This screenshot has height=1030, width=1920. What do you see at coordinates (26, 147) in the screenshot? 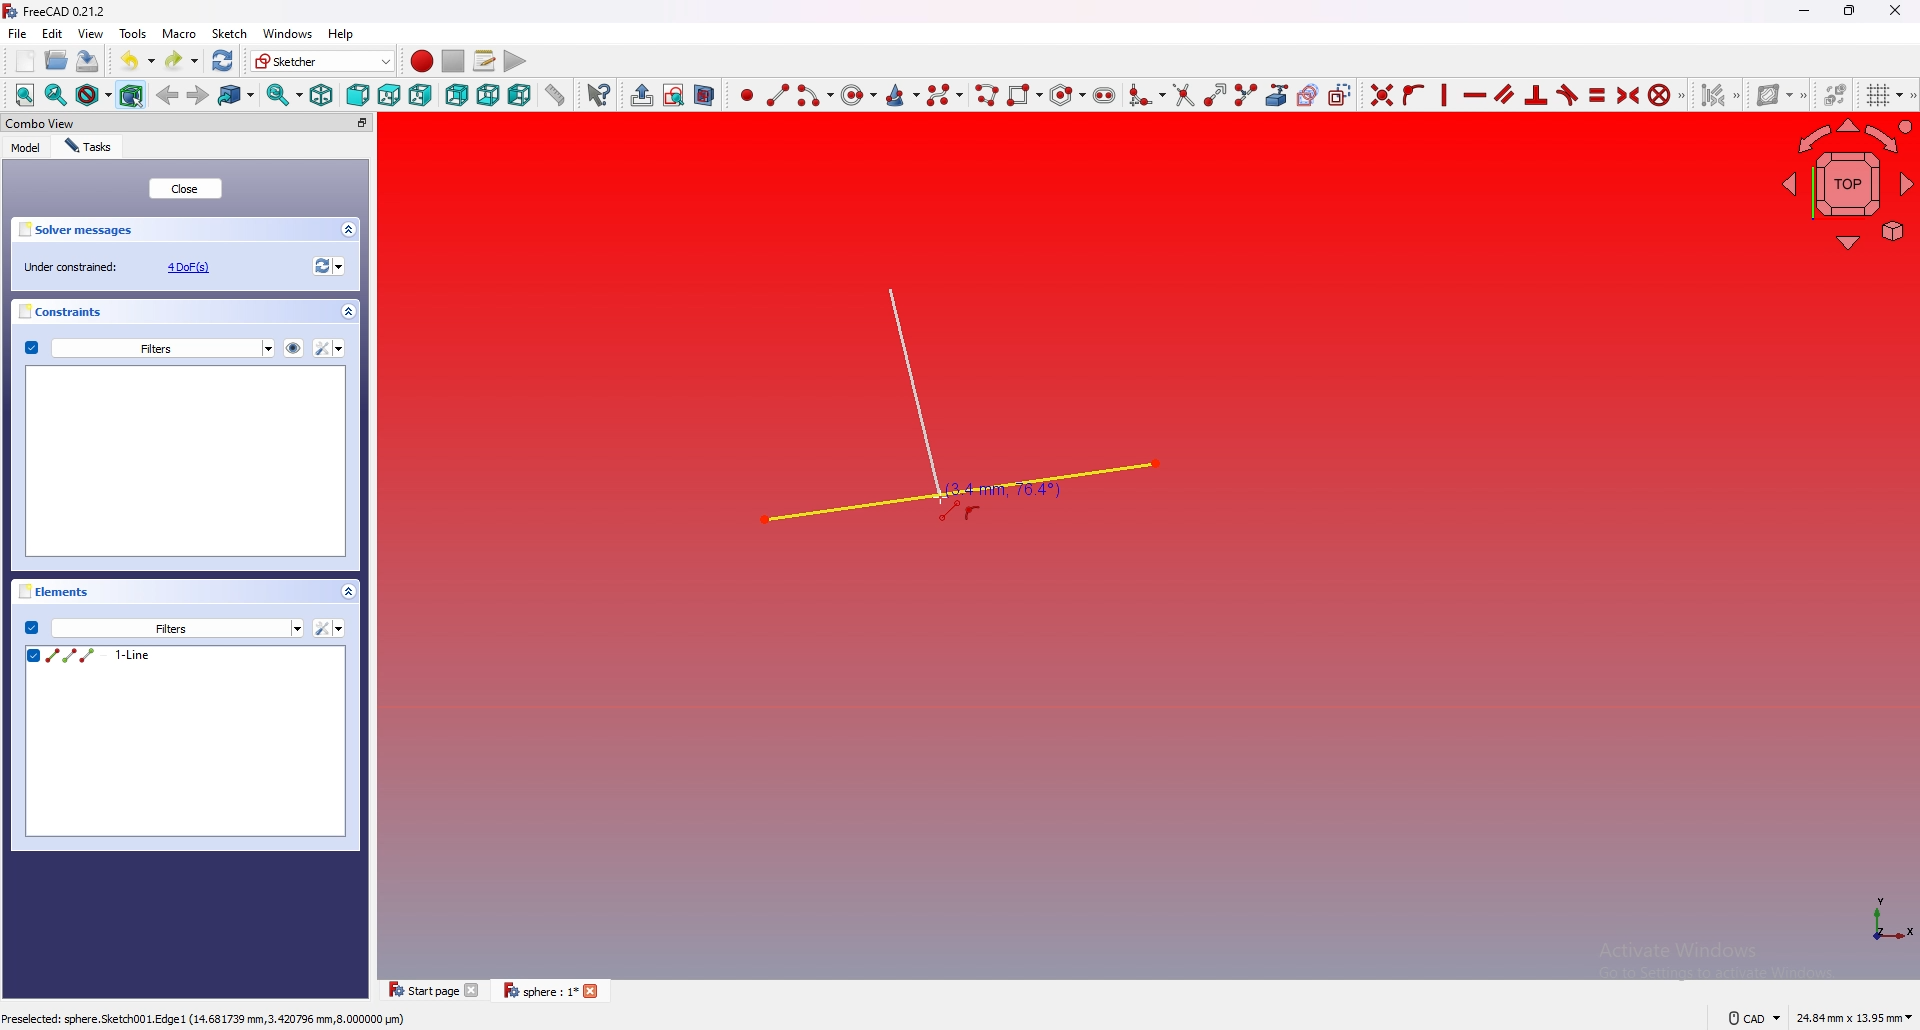
I see `Model` at bounding box center [26, 147].